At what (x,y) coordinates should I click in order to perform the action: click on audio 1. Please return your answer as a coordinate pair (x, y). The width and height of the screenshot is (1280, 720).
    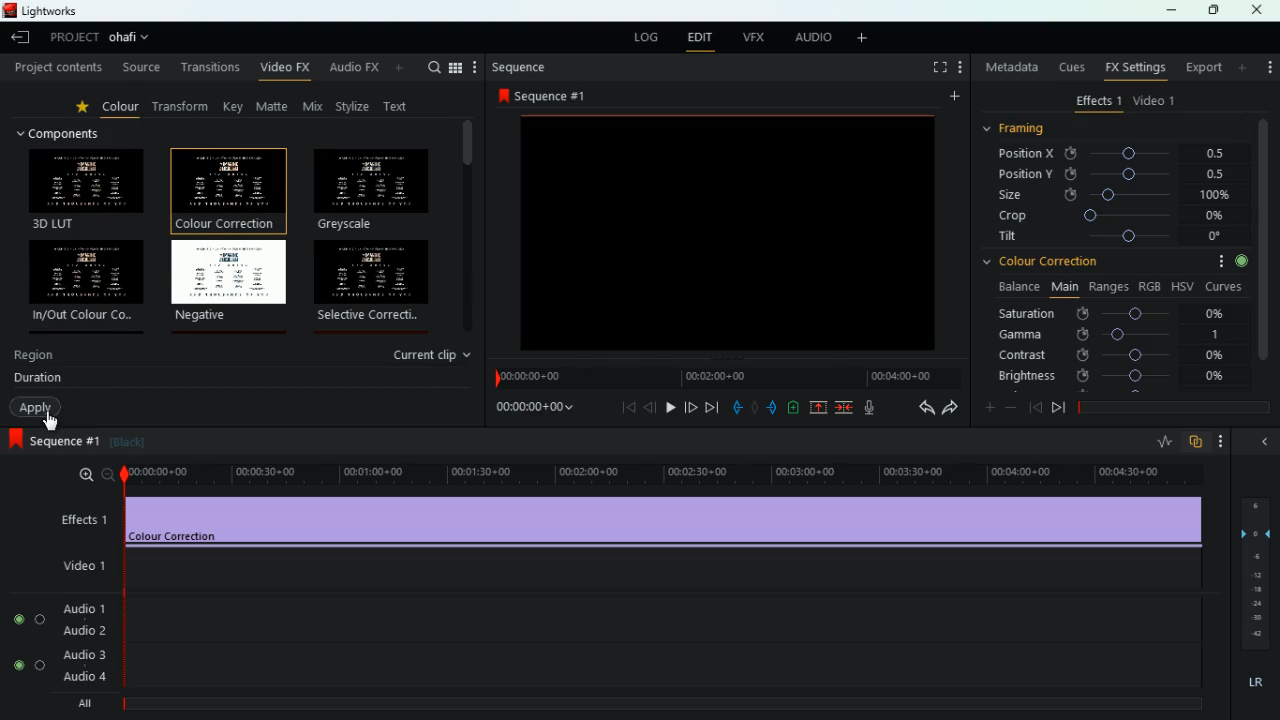
    Looking at the image, I should click on (88, 606).